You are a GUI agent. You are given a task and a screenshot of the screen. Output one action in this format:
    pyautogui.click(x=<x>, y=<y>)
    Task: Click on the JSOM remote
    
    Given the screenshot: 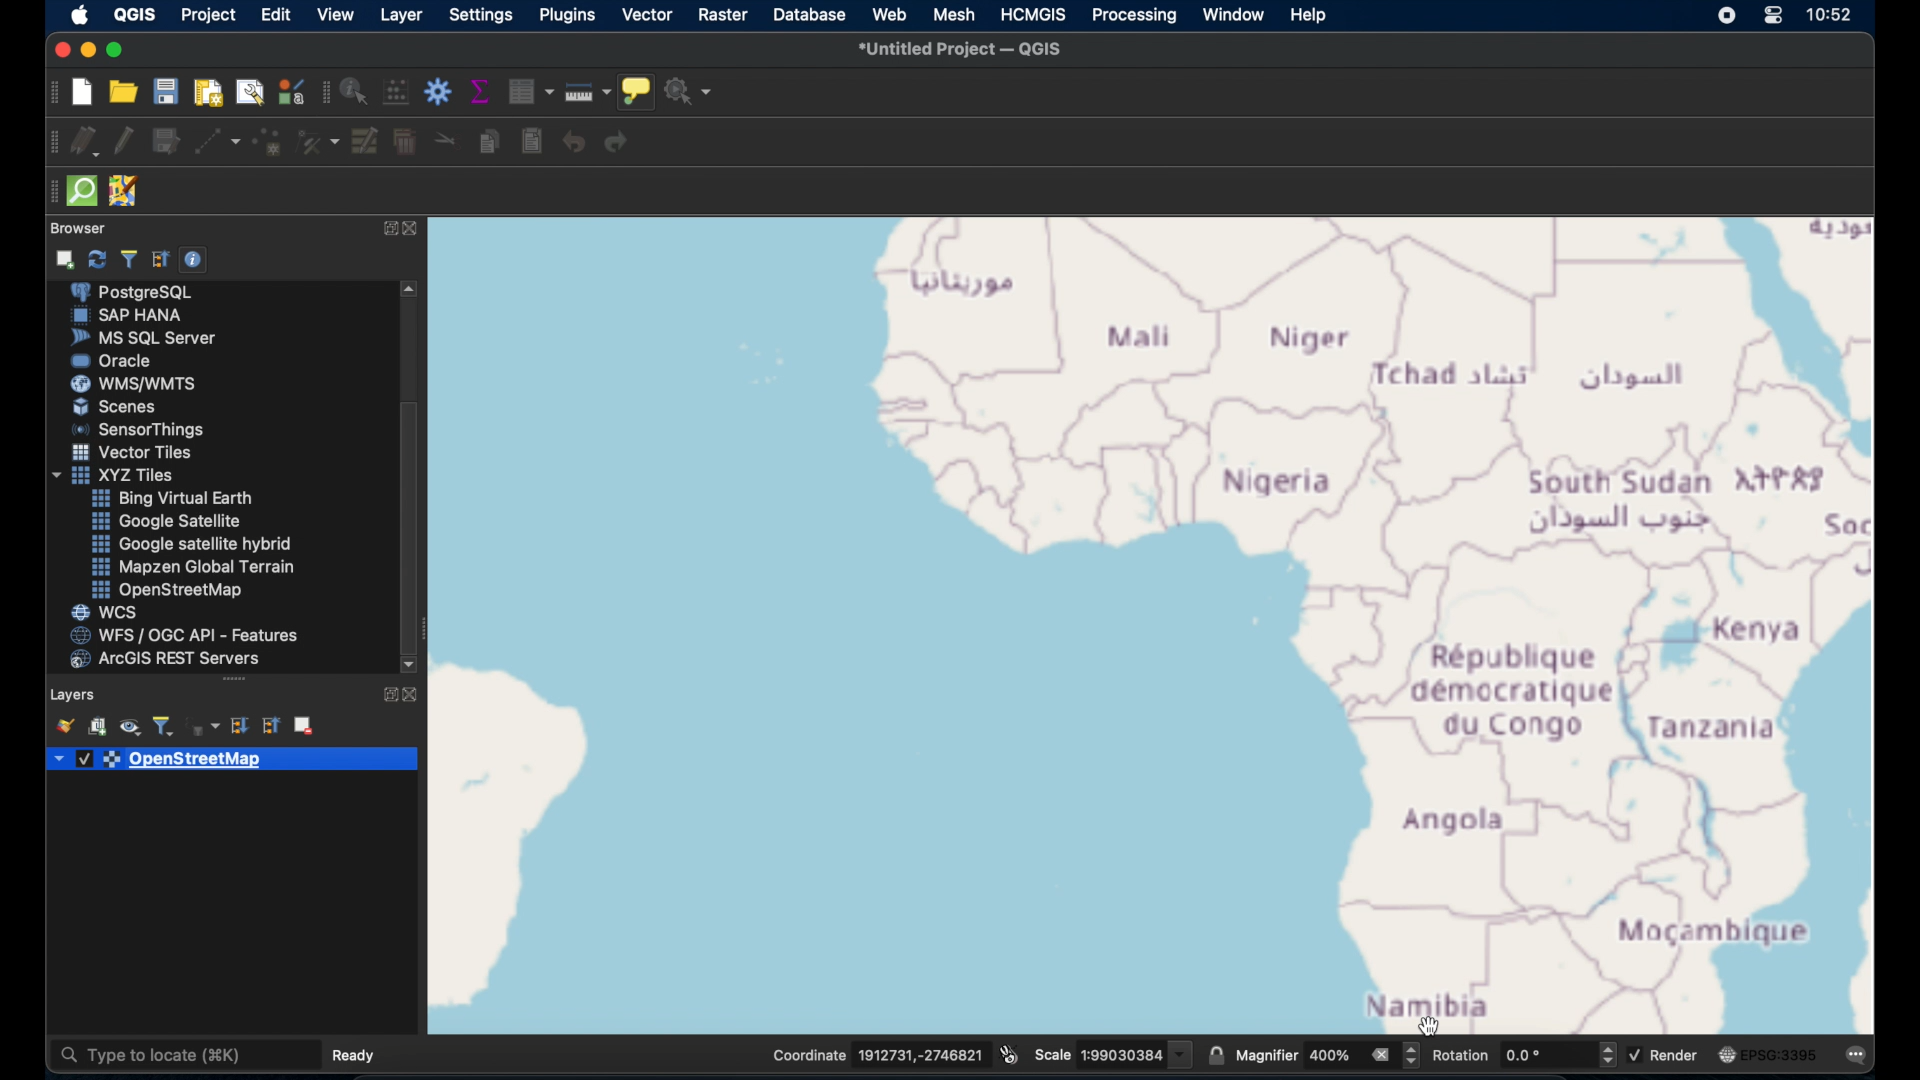 What is the action you would take?
    pyautogui.click(x=127, y=191)
    